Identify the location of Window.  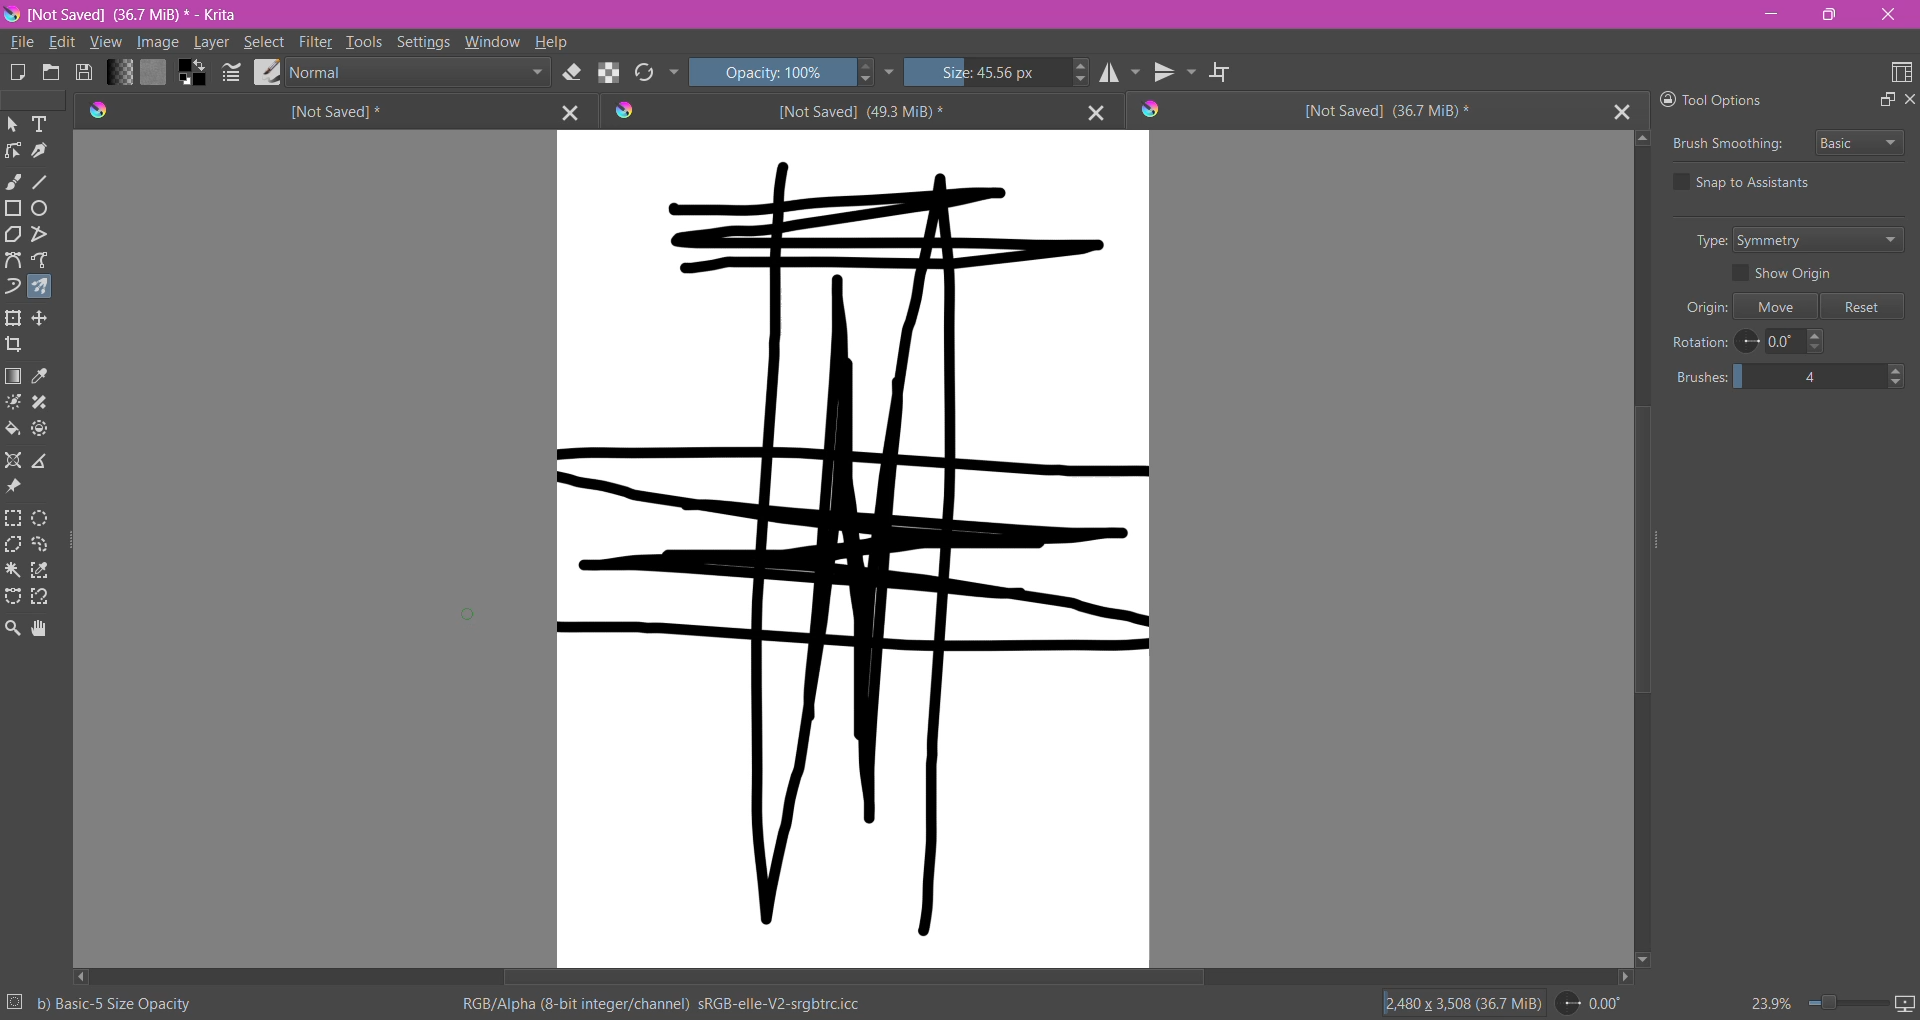
(493, 41).